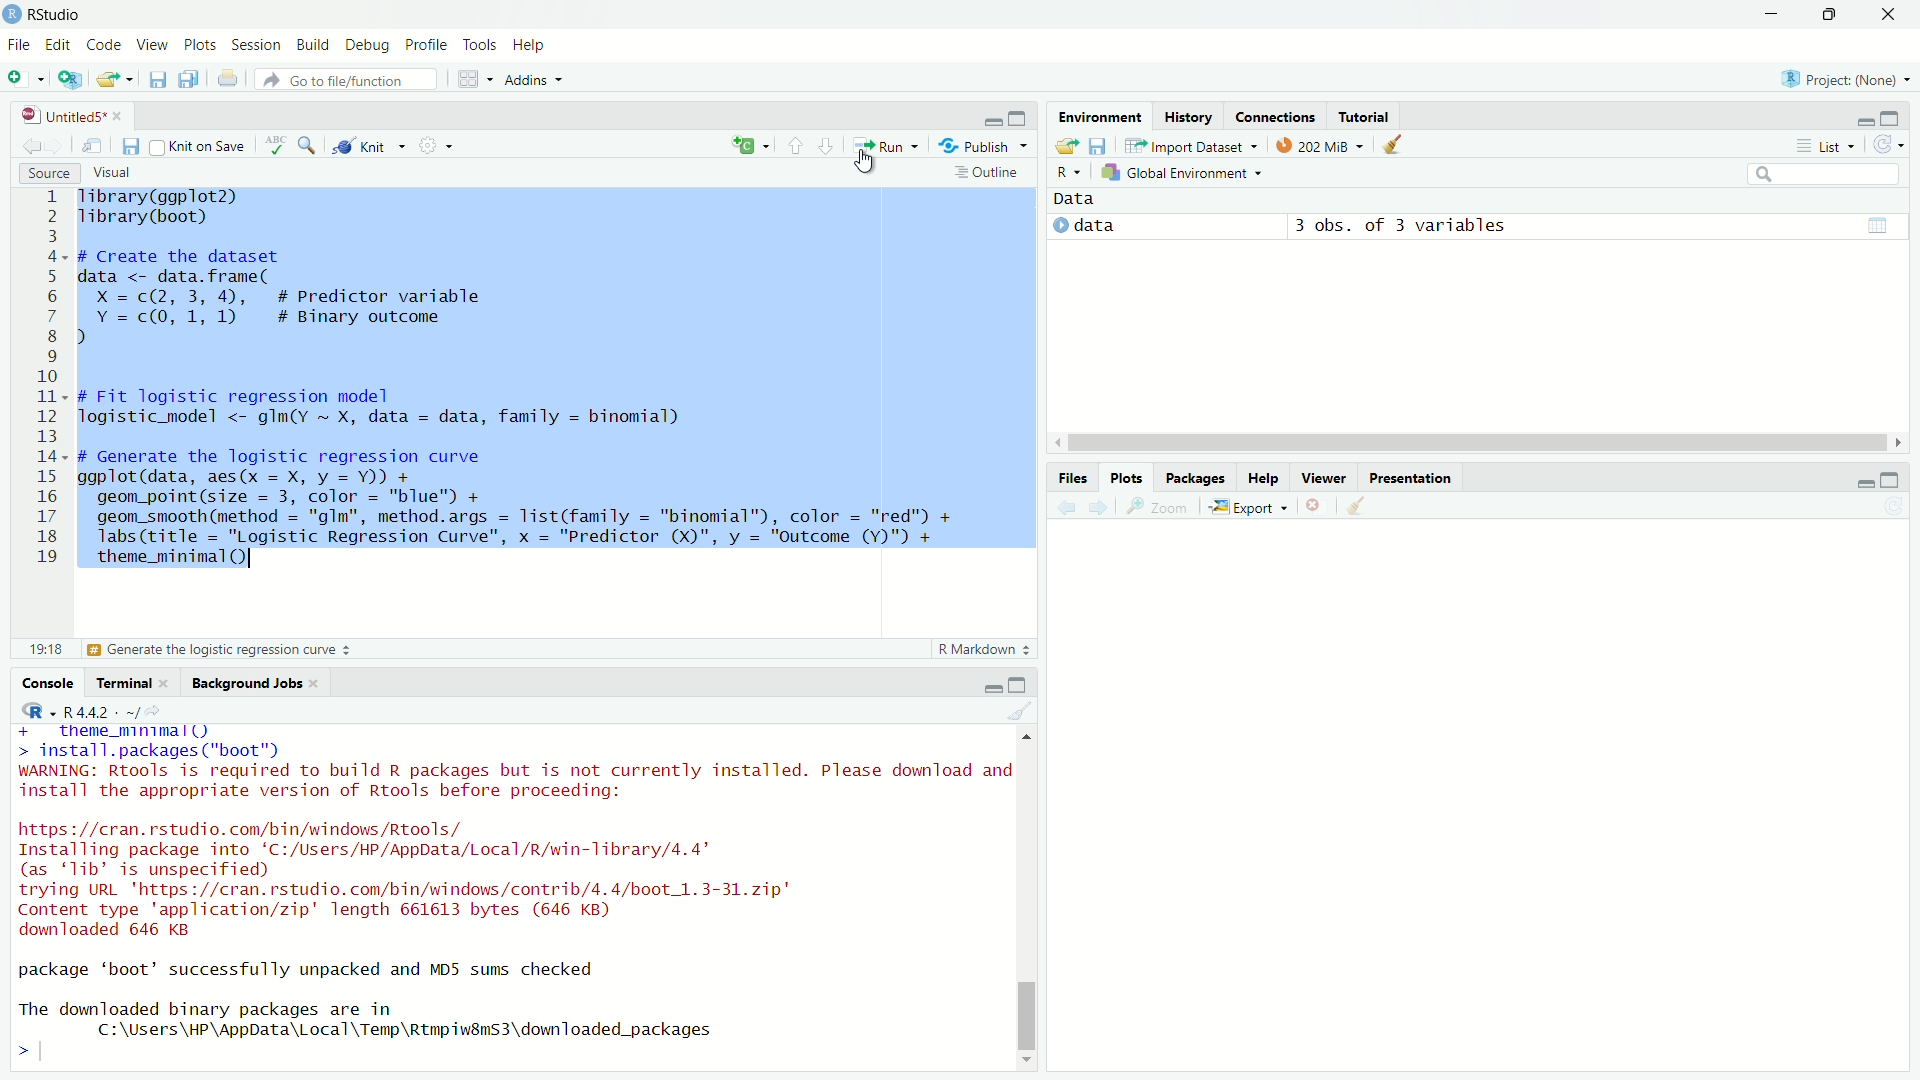 The width and height of the screenshot is (1920, 1080). Describe the element at coordinates (25, 80) in the screenshot. I see `New file` at that location.